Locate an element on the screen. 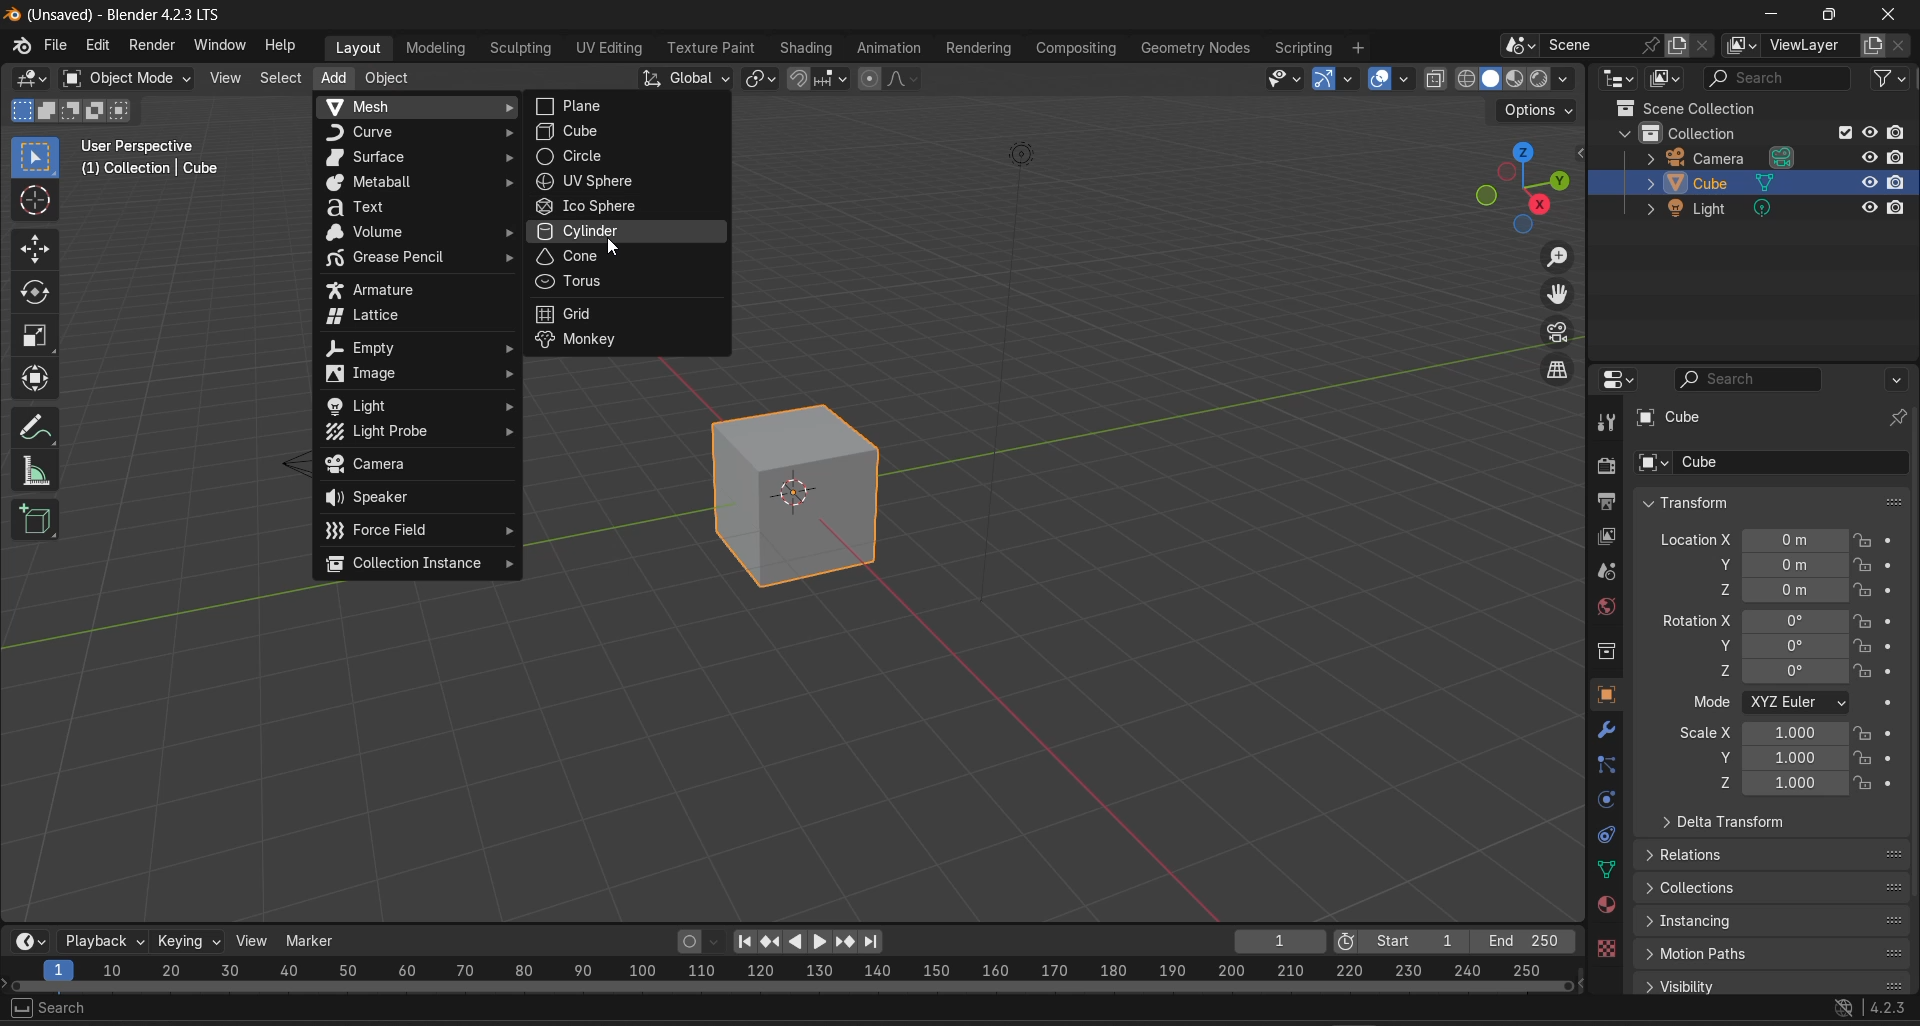 The width and height of the screenshot is (1920, 1026). surface is located at coordinates (420, 157).